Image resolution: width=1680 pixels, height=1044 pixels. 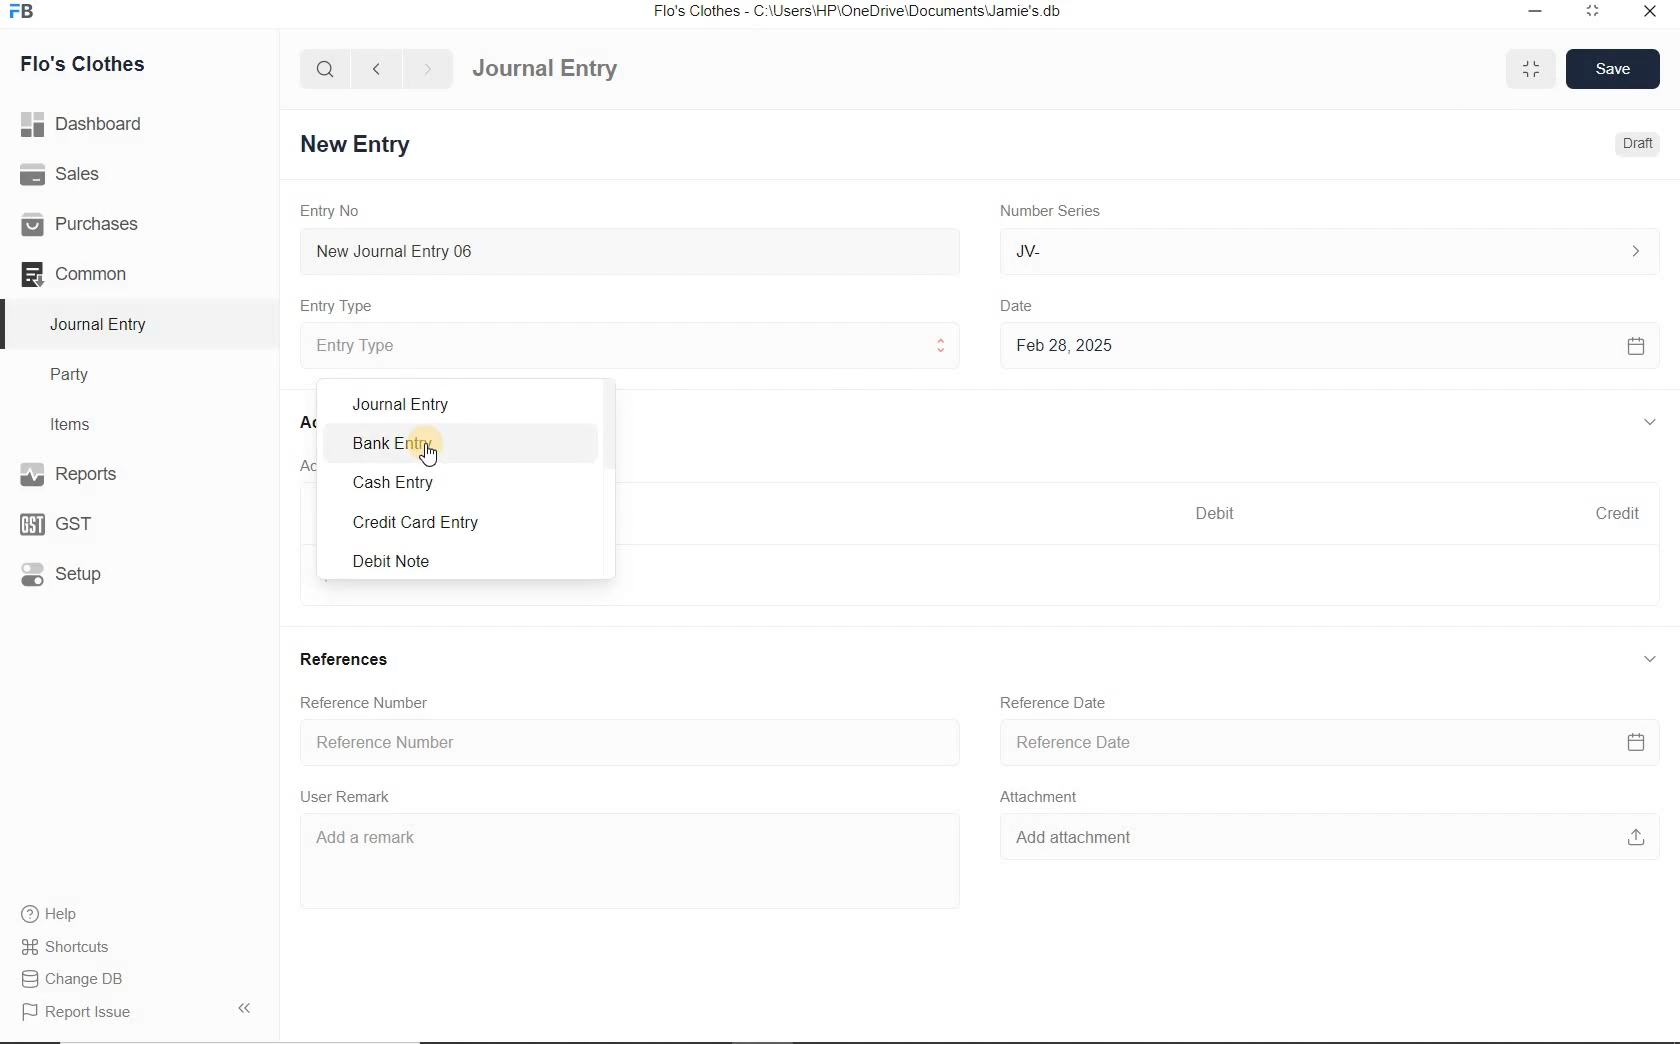 What do you see at coordinates (430, 483) in the screenshot?
I see `Cash Entry` at bounding box center [430, 483].